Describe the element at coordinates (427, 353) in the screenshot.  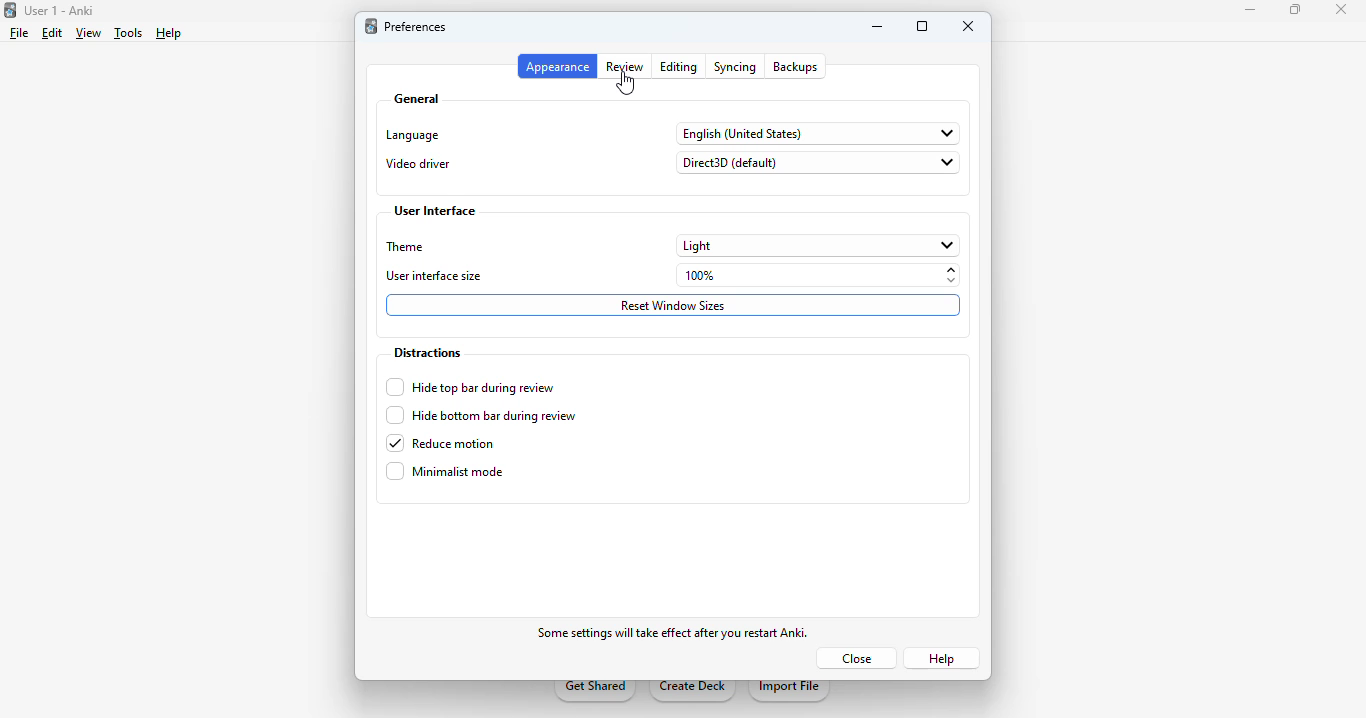
I see `distractions` at that location.